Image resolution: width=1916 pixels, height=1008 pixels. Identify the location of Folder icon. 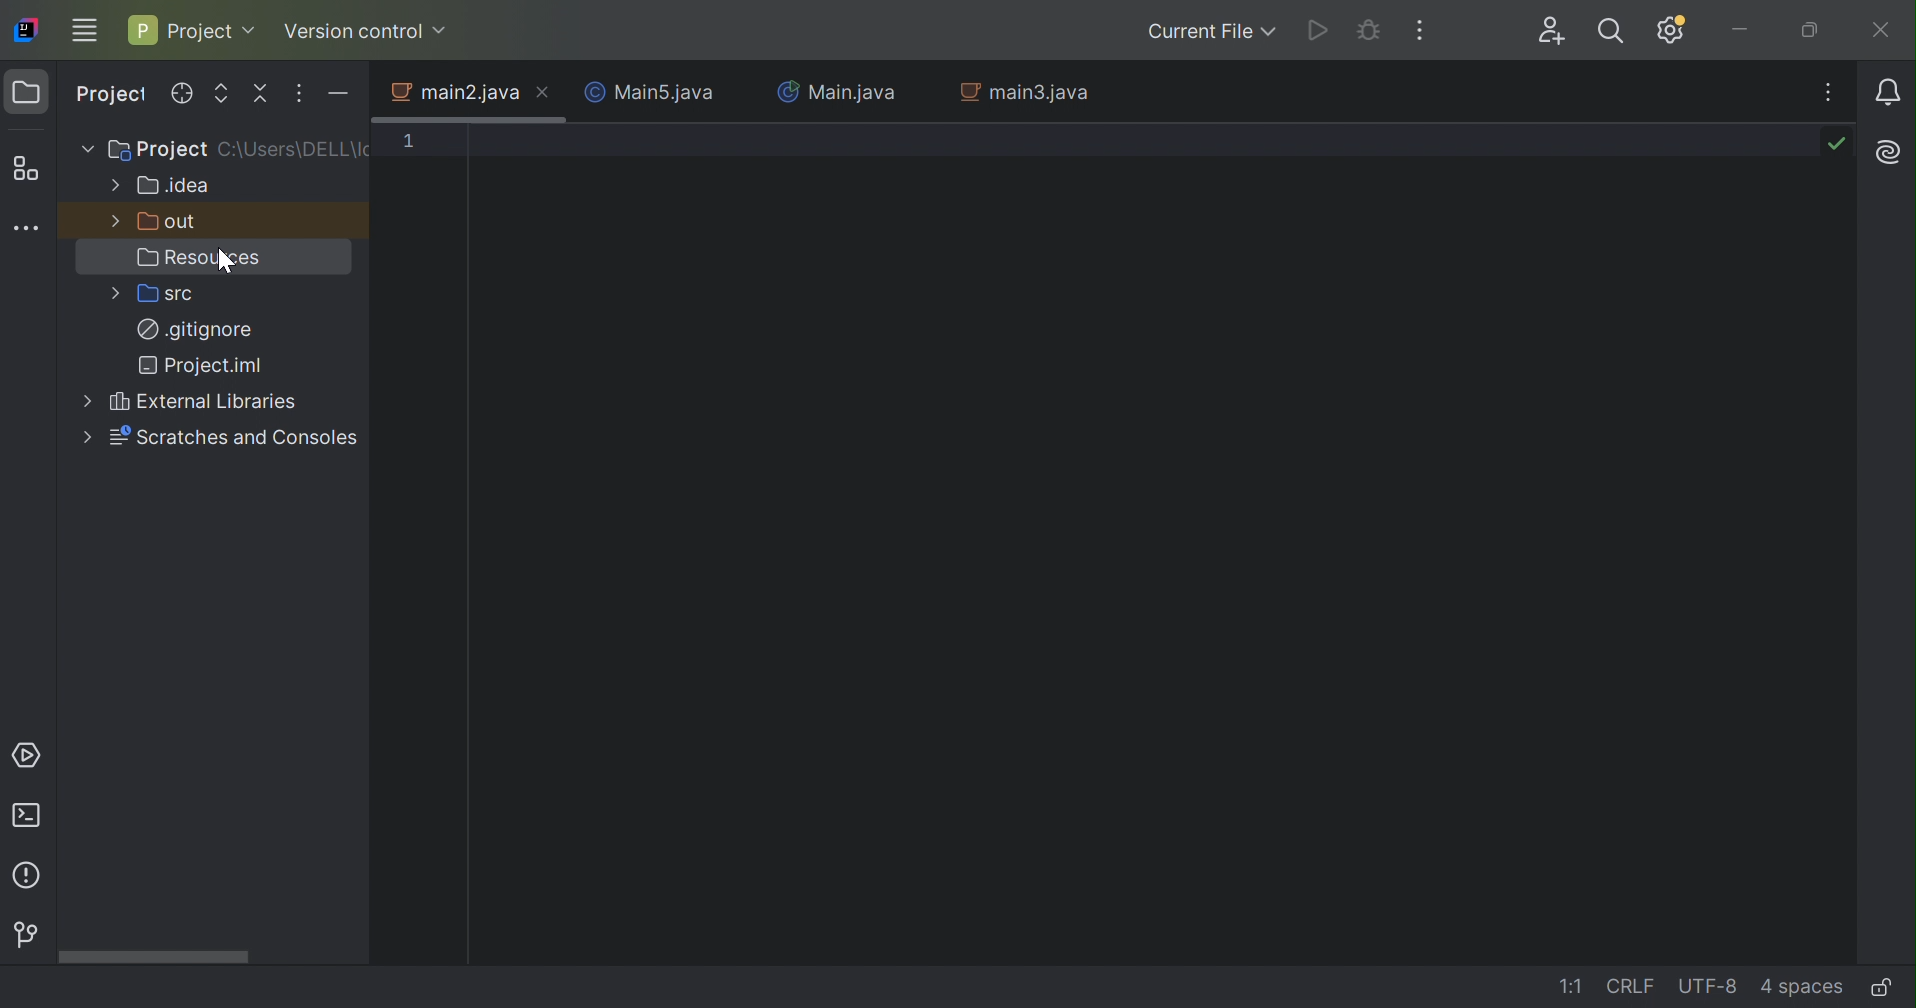
(28, 92).